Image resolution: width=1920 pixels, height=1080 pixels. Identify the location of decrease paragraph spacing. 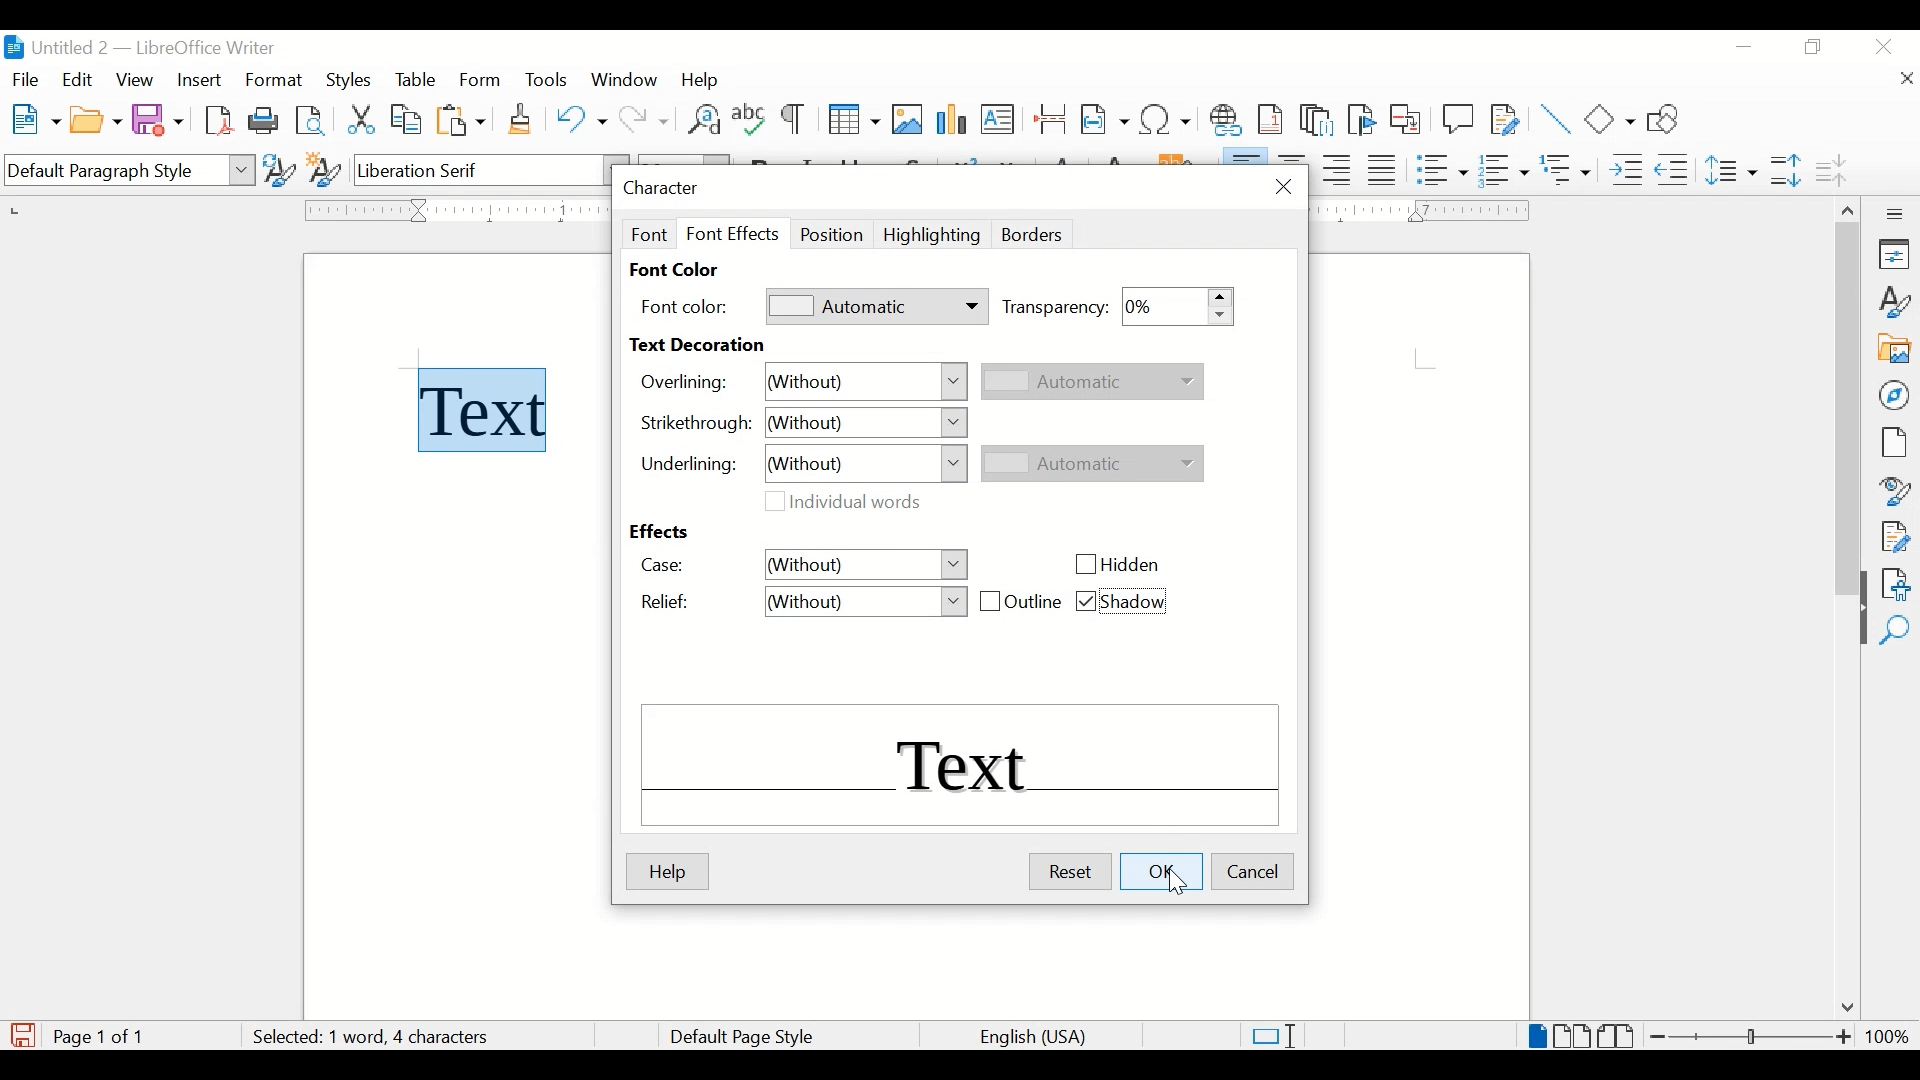
(1830, 169).